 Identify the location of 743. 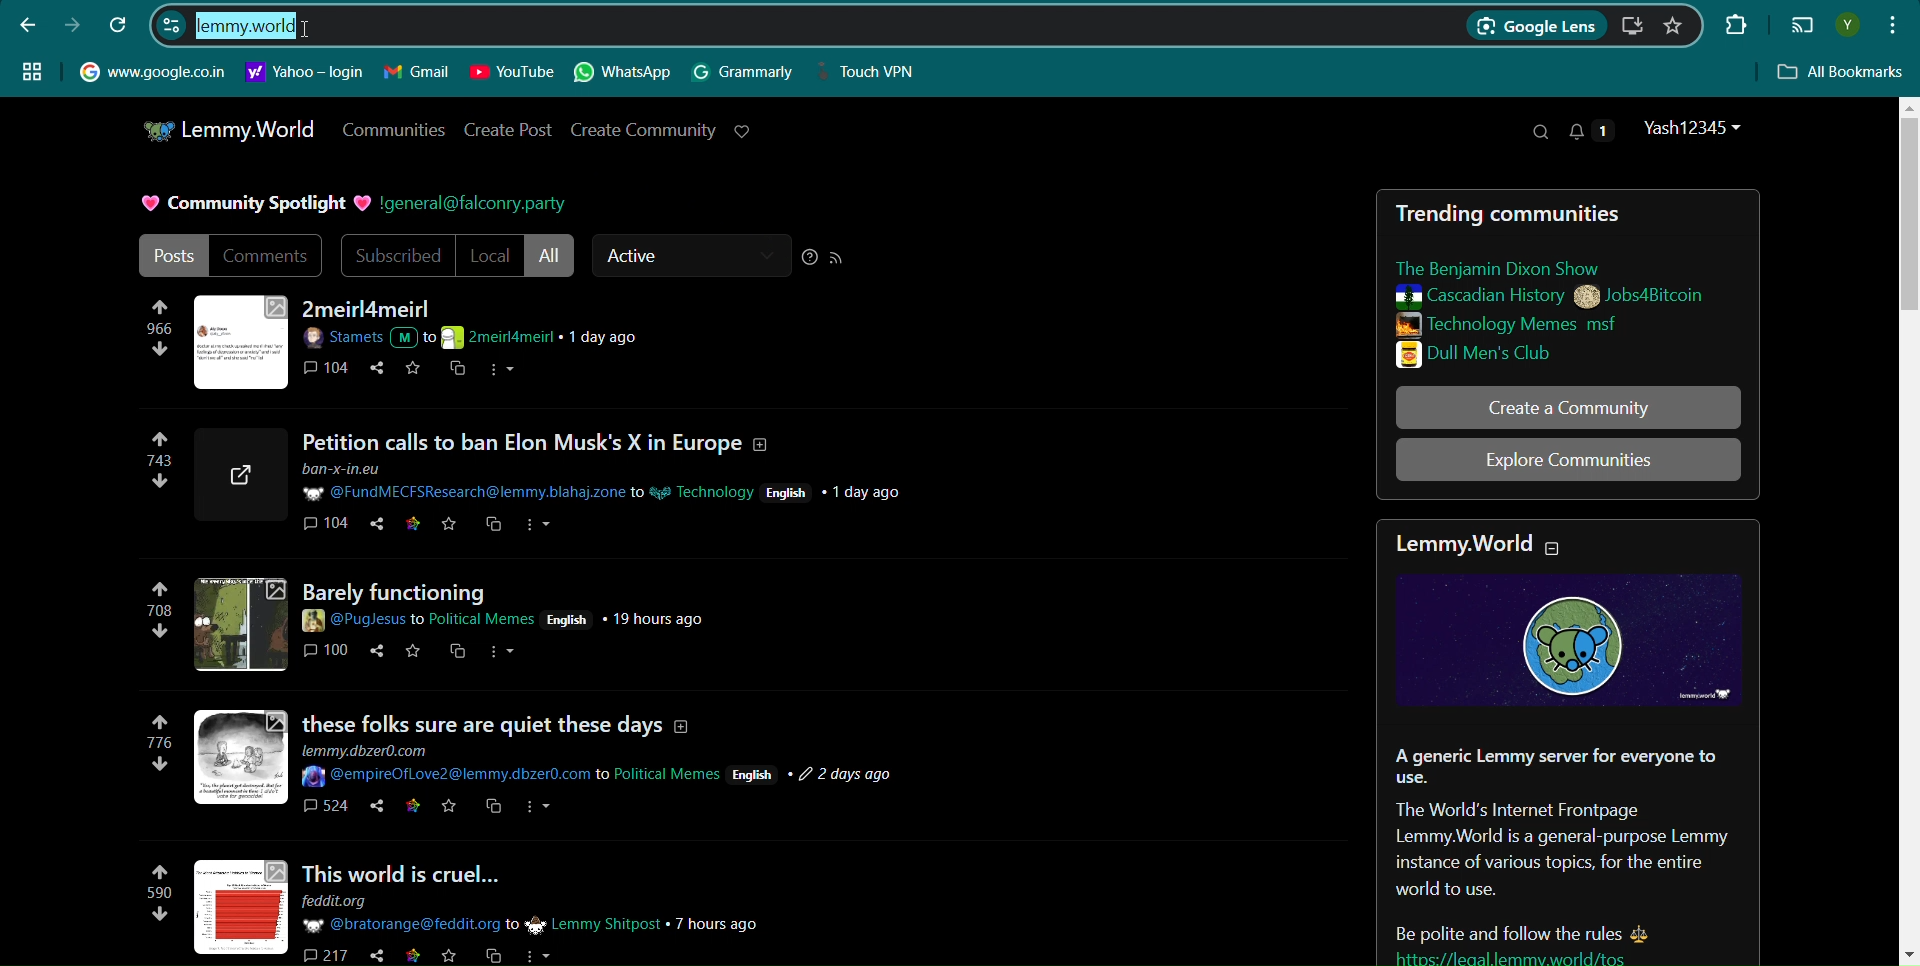
(152, 470).